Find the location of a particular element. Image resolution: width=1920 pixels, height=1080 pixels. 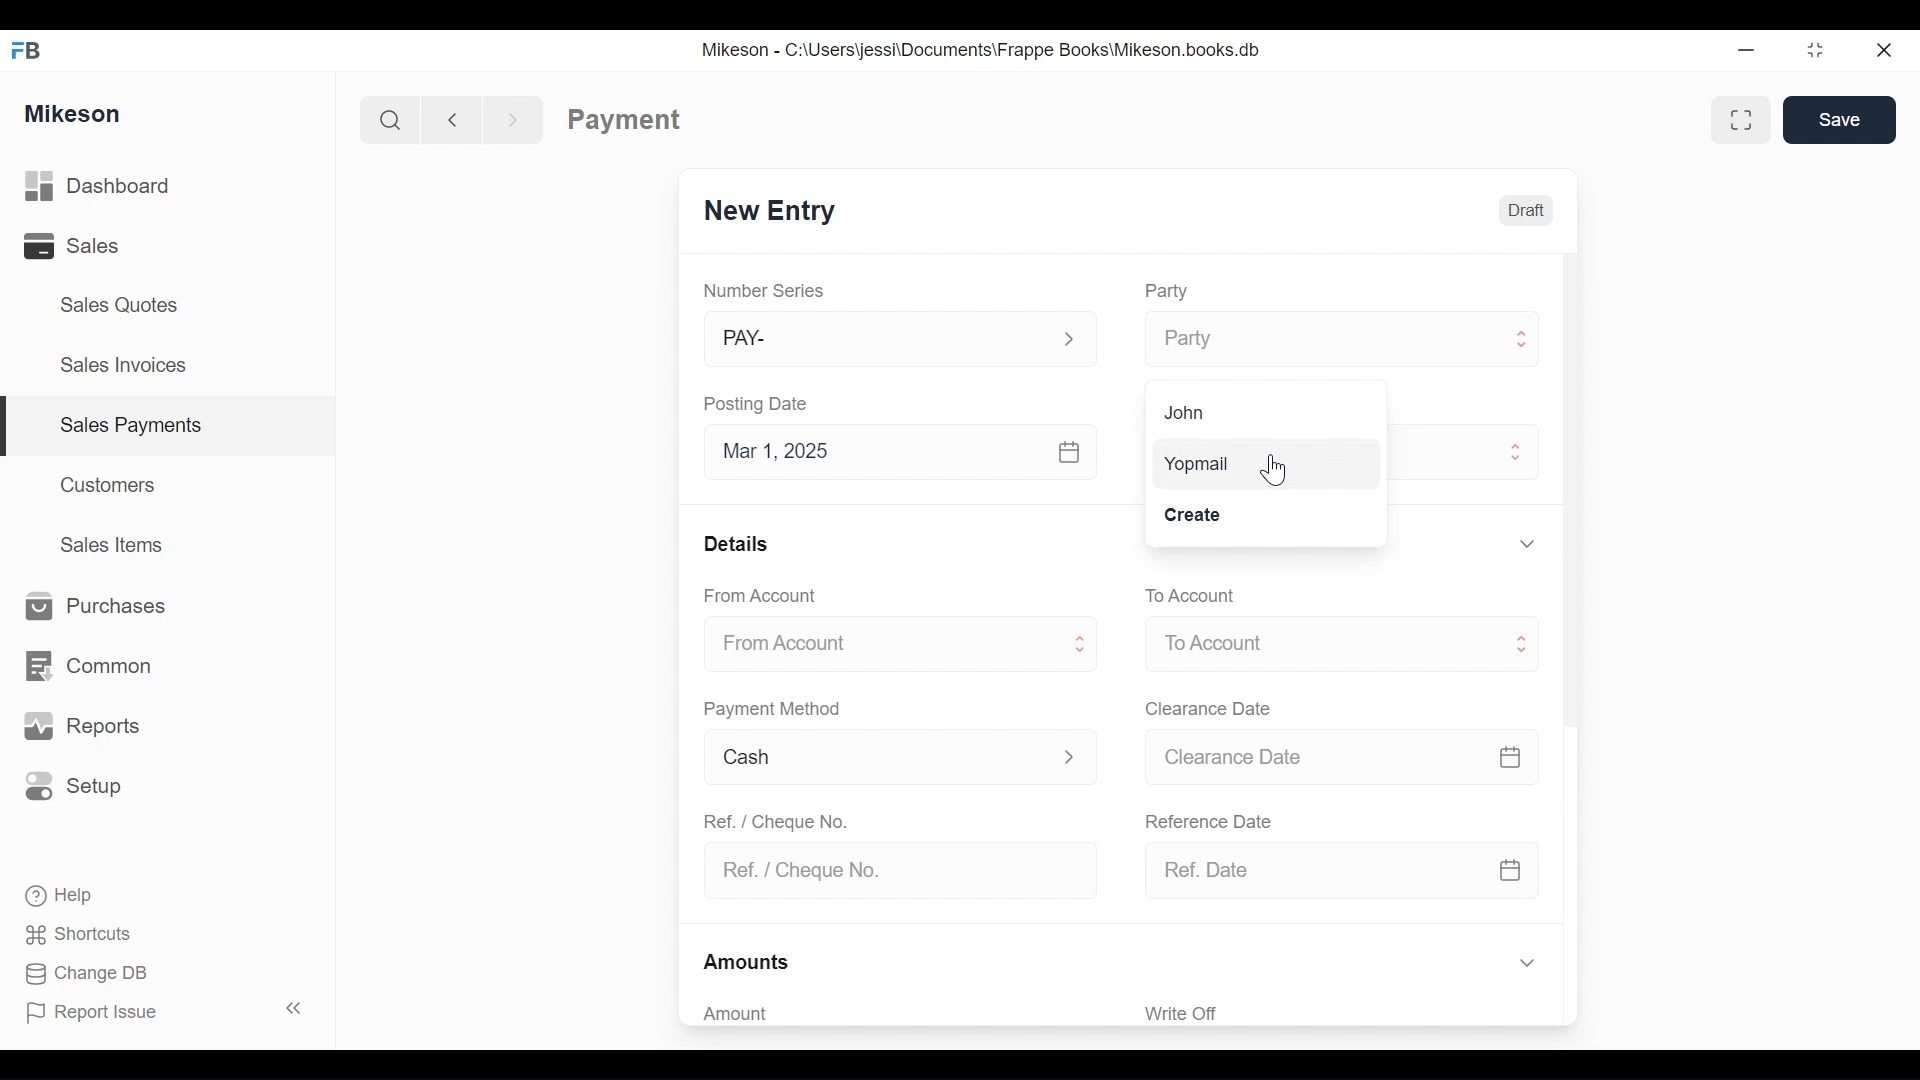

Collapse is located at coordinates (298, 1010).